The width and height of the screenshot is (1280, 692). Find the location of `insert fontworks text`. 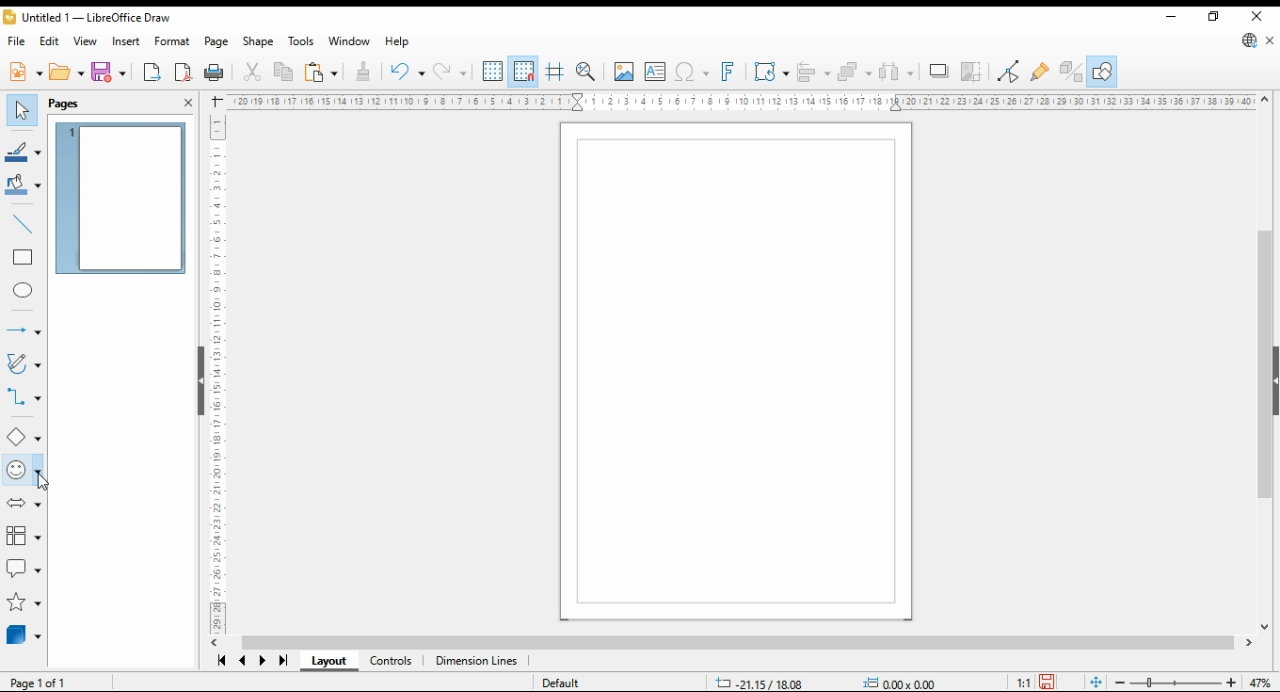

insert fontworks text is located at coordinates (730, 72).